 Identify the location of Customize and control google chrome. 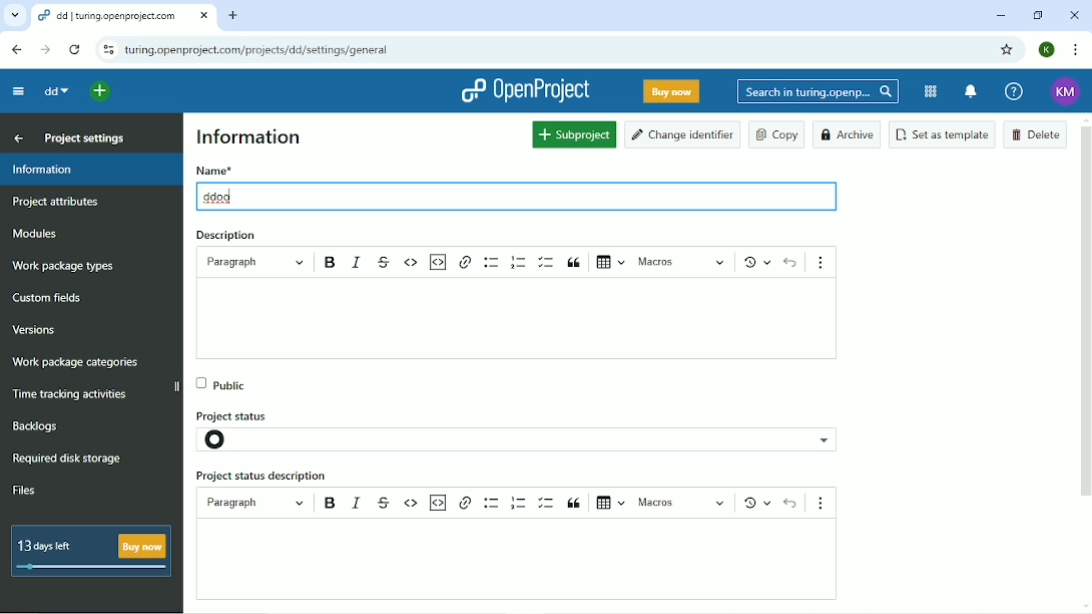
(1076, 50).